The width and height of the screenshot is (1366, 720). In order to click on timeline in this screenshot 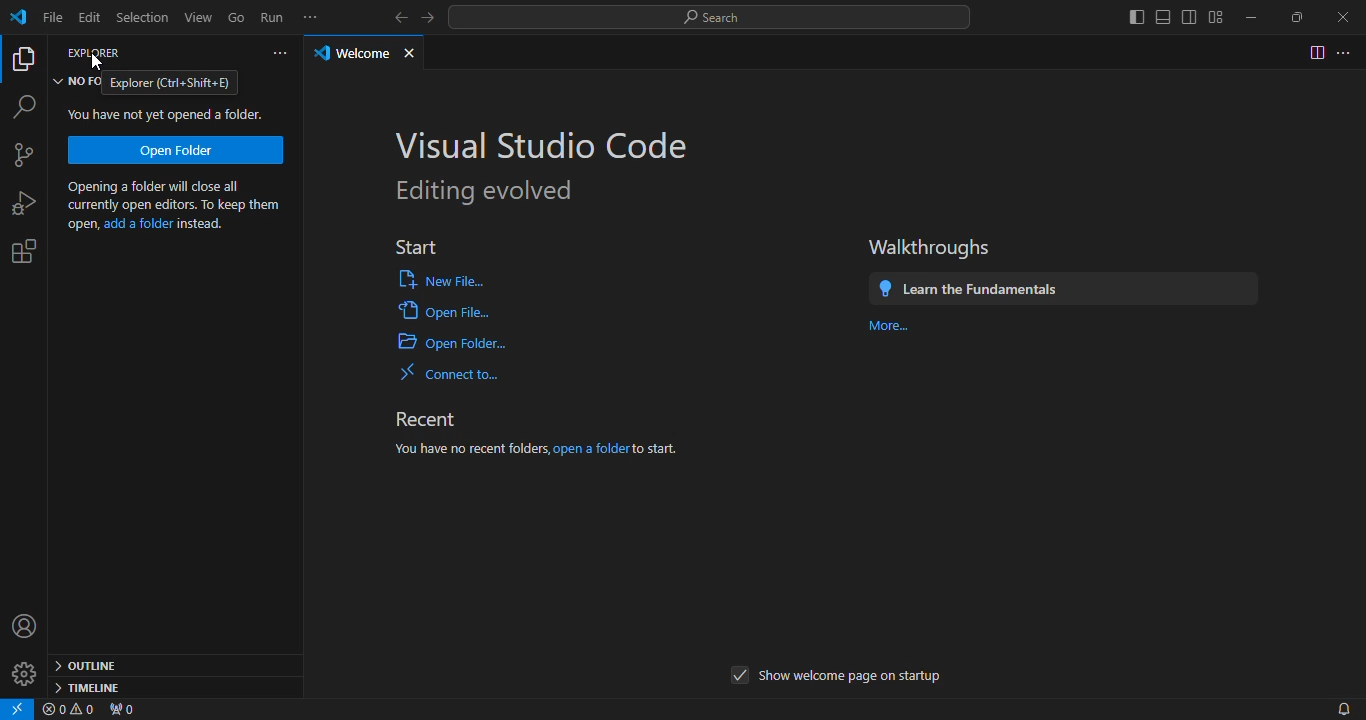, I will do `click(86, 687)`.